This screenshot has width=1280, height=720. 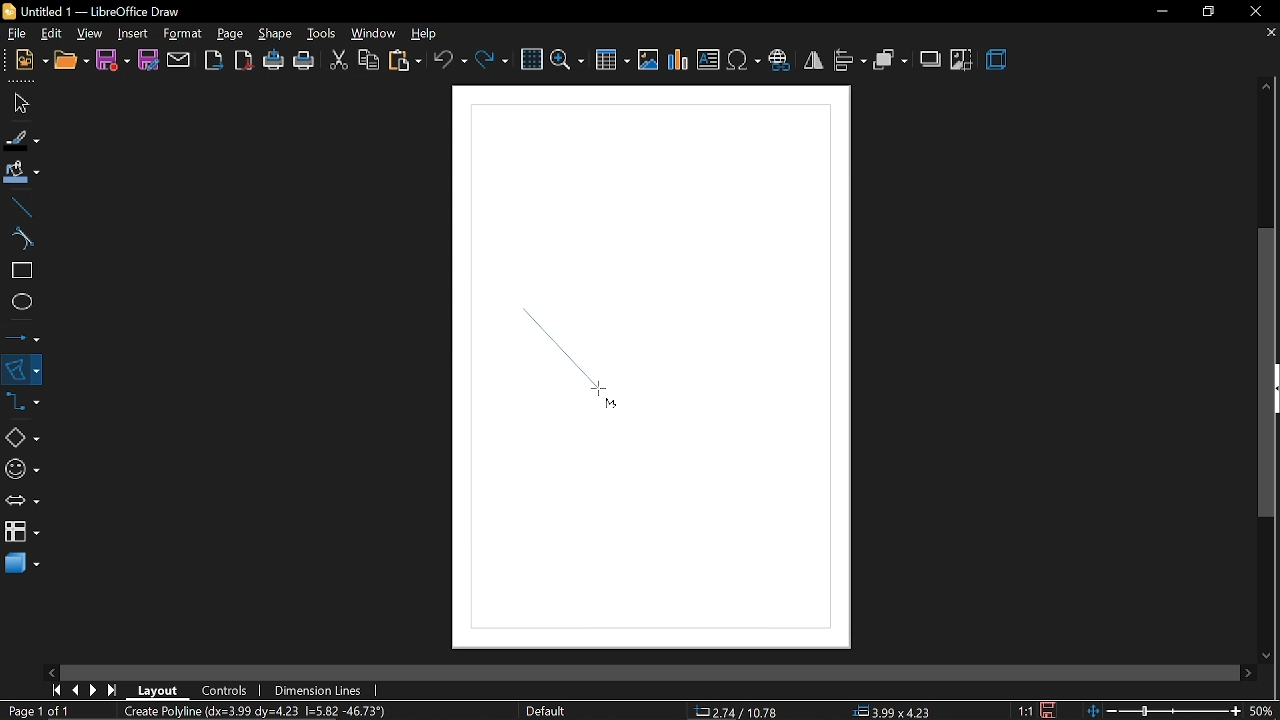 What do you see at coordinates (743, 60) in the screenshot?
I see `insert symbol` at bounding box center [743, 60].